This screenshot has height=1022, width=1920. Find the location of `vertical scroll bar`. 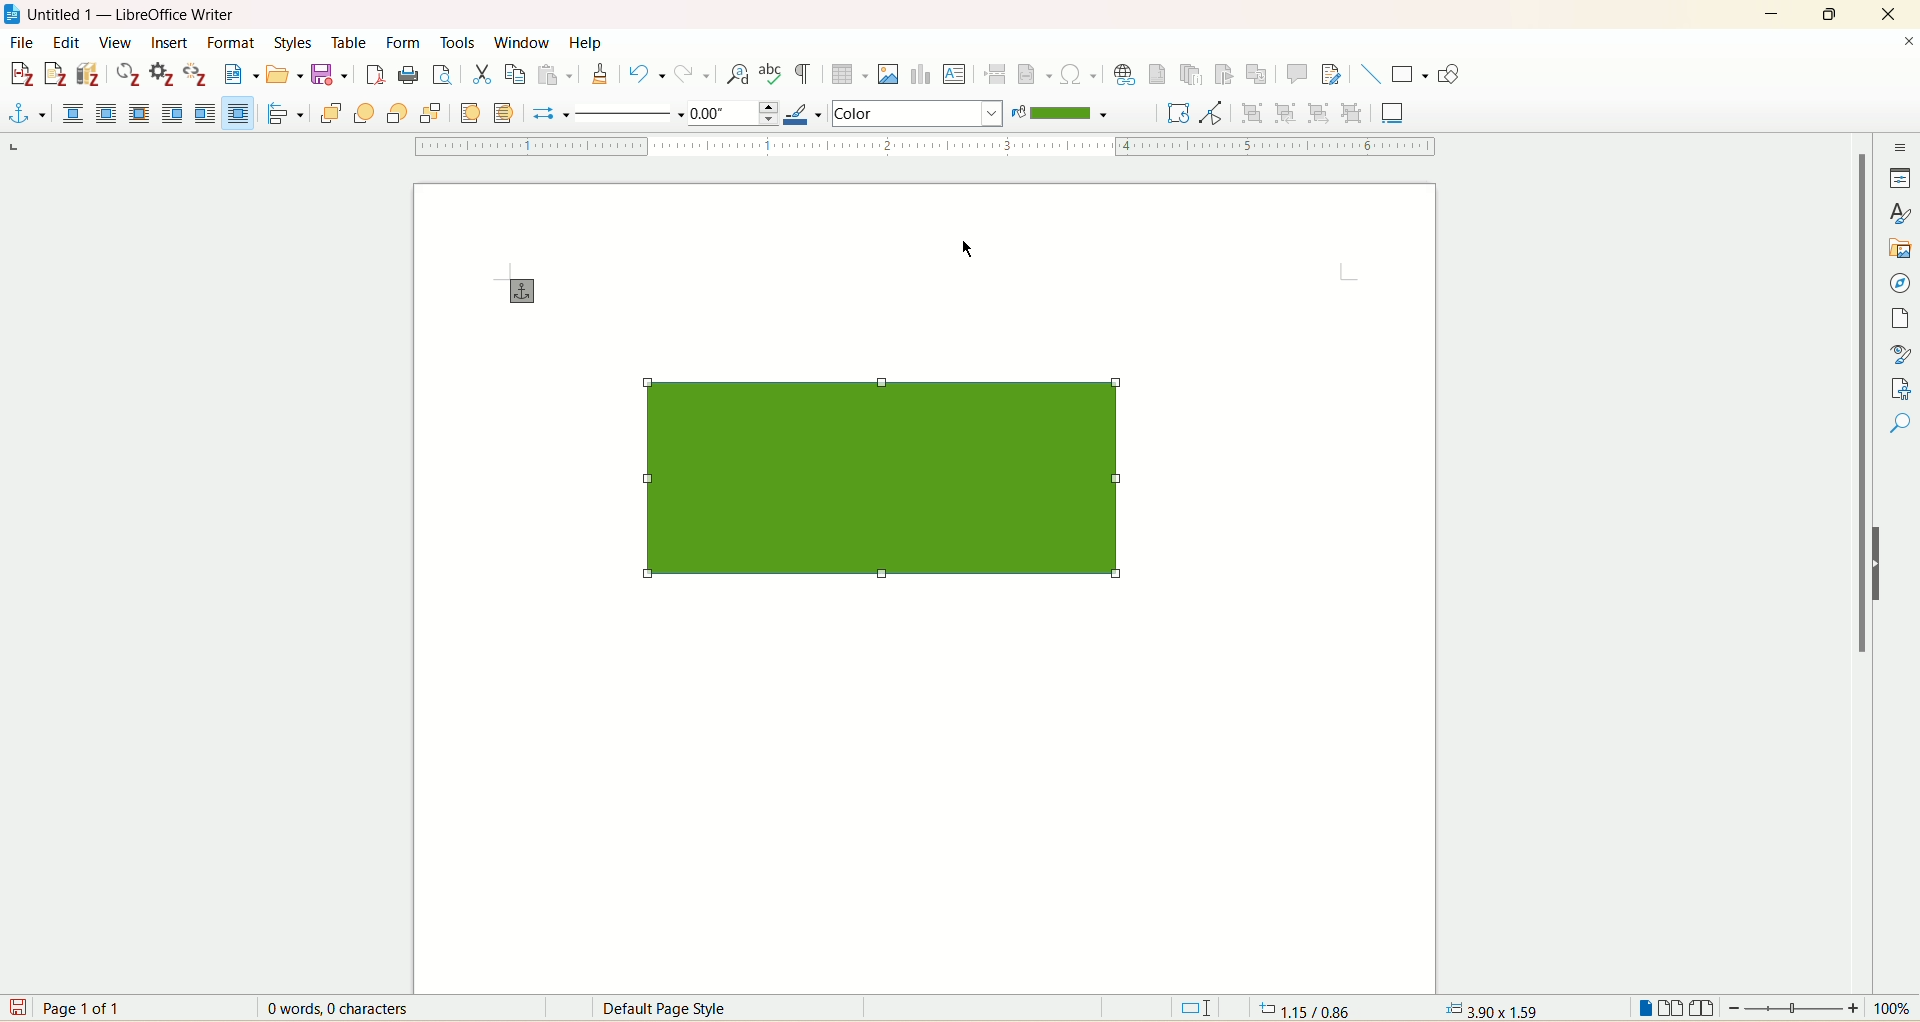

vertical scroll bar is located at coordinates (1861, 564).